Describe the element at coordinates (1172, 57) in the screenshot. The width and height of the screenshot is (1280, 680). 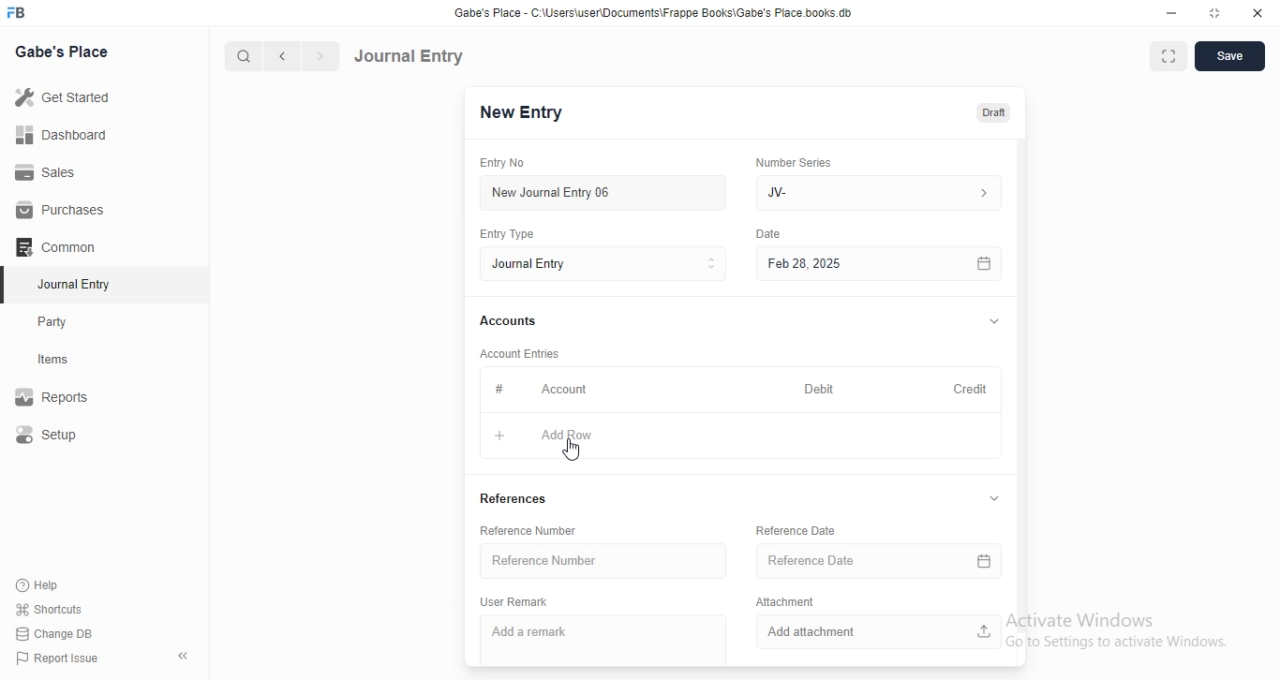
I see `full screen` at that location.